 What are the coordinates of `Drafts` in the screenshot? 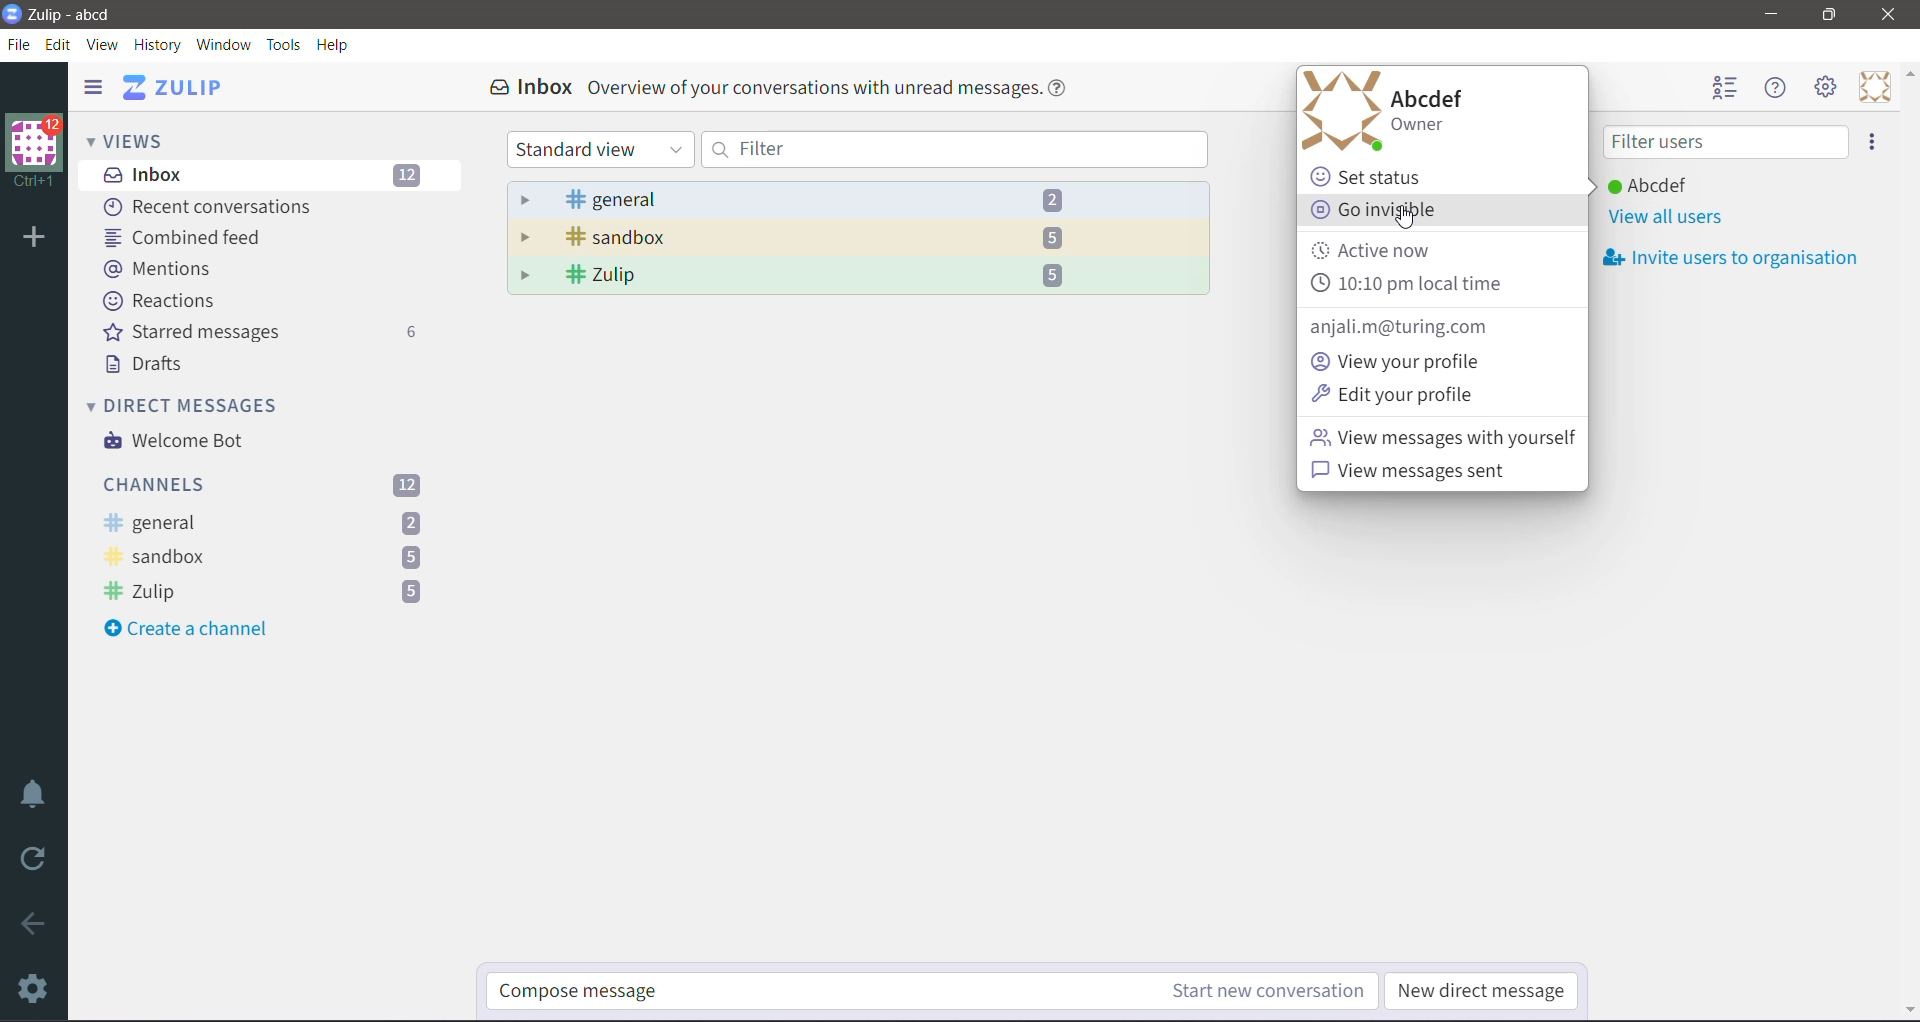 It's located at (154, 367).